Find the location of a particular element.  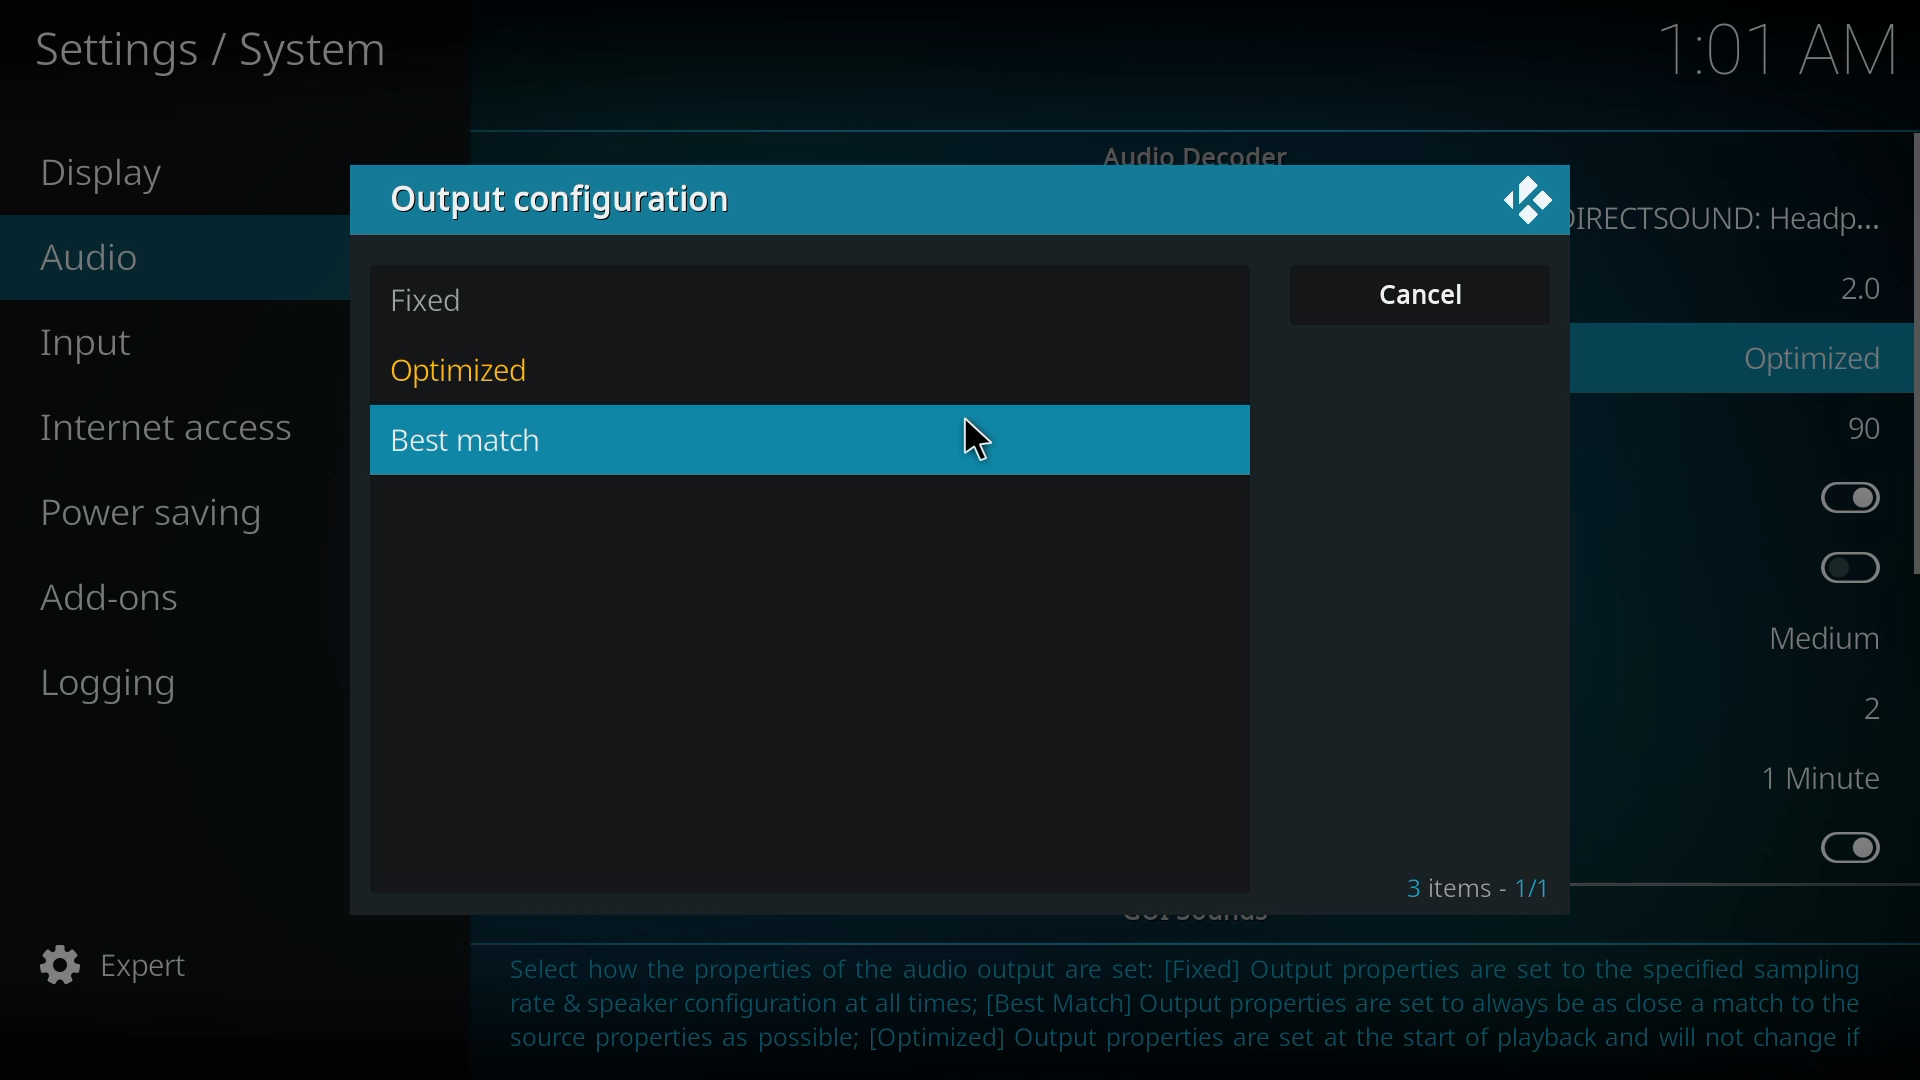

optimized is located at coordinates (1816, 358).